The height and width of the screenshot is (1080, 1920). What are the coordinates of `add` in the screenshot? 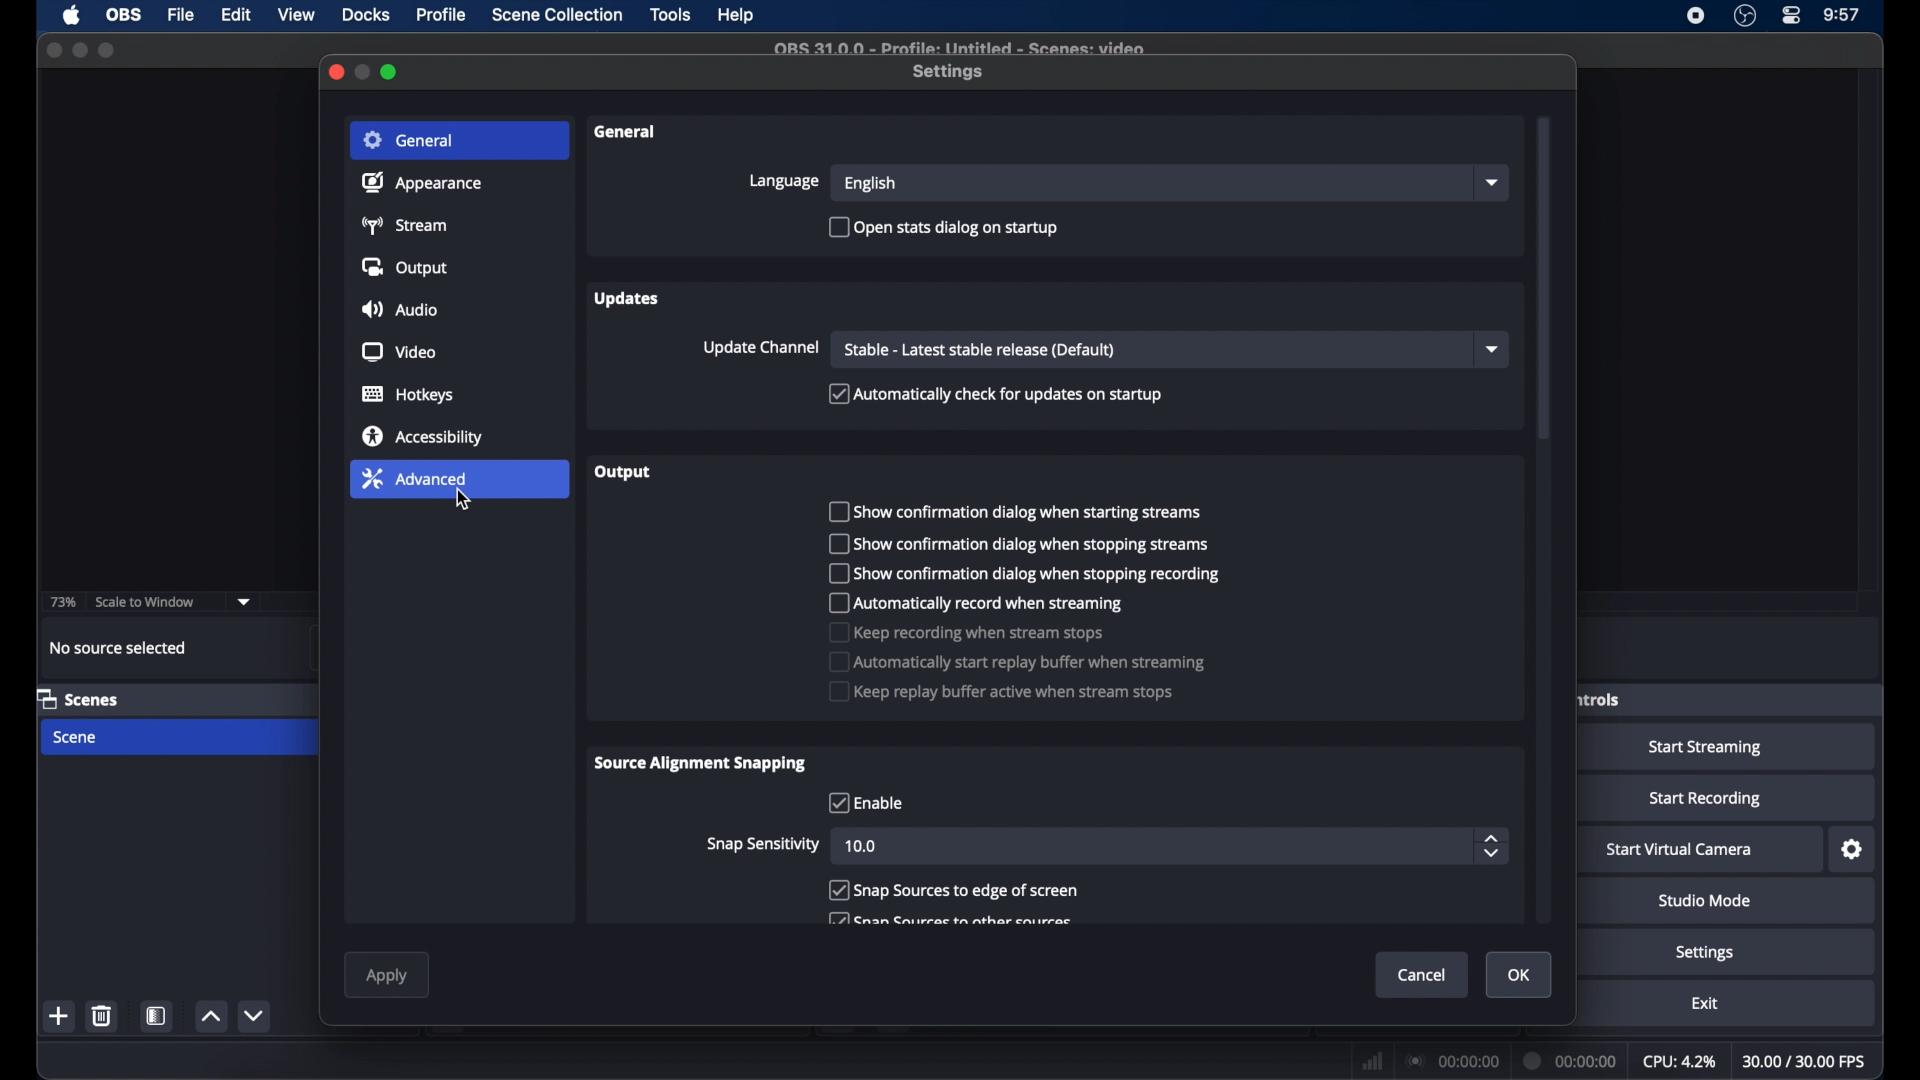 It's located at (61, 1016).